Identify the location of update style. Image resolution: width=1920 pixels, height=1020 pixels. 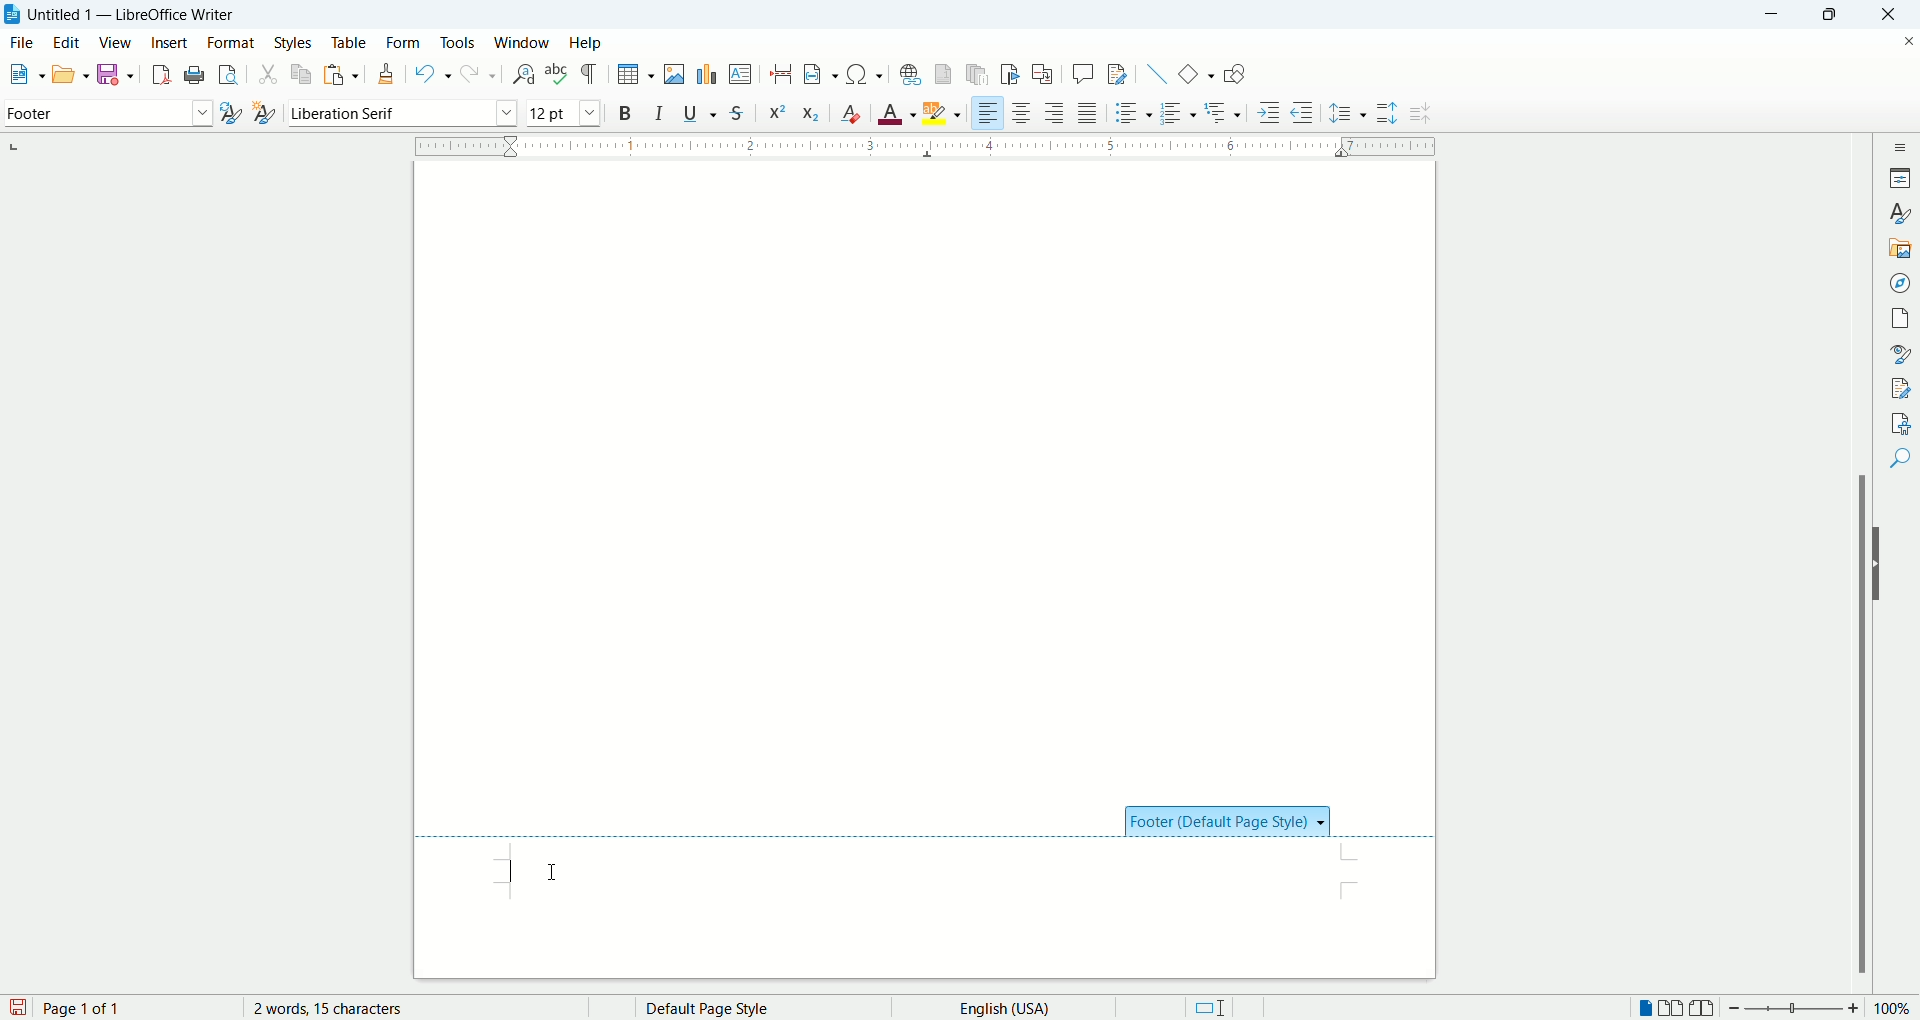
(230, 114).